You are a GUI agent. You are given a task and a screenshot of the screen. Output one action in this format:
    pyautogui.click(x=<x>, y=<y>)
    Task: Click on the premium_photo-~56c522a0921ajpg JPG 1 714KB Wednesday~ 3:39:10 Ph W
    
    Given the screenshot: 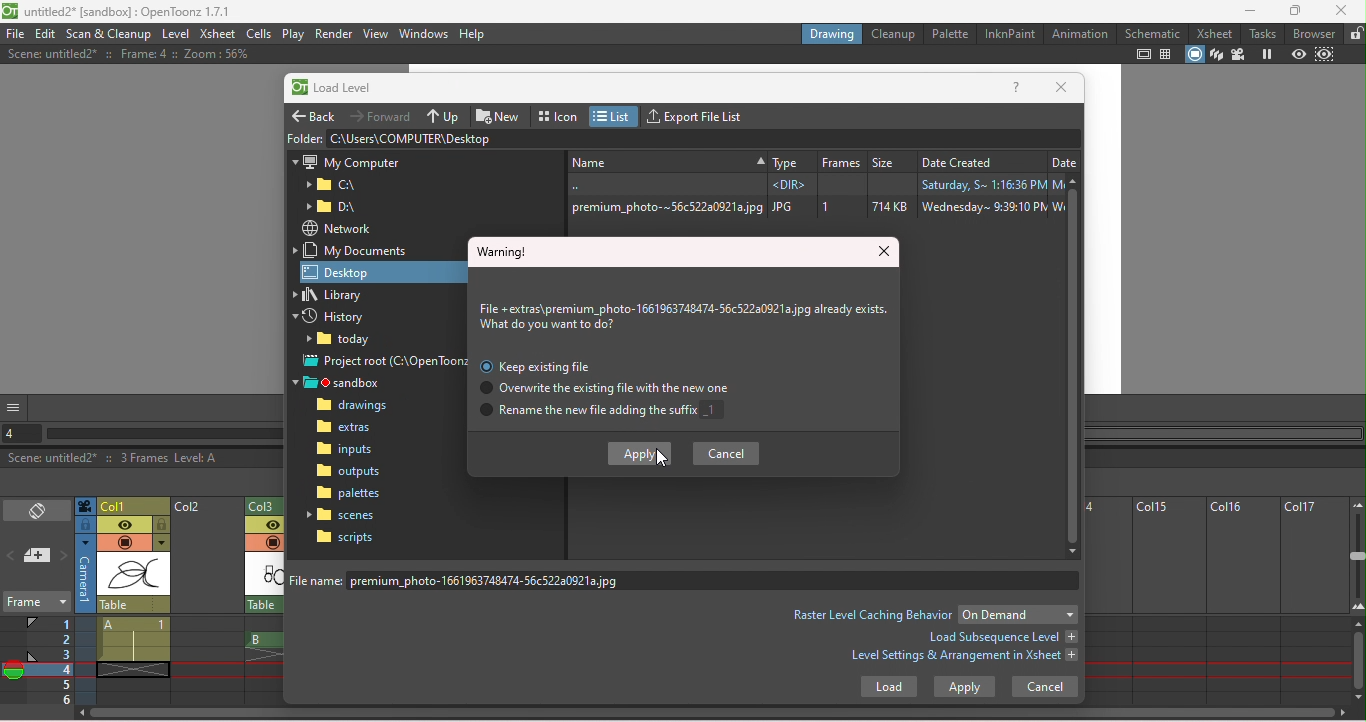 What is the action you would take?
    pyautogui.click(x=813, y=207)
    